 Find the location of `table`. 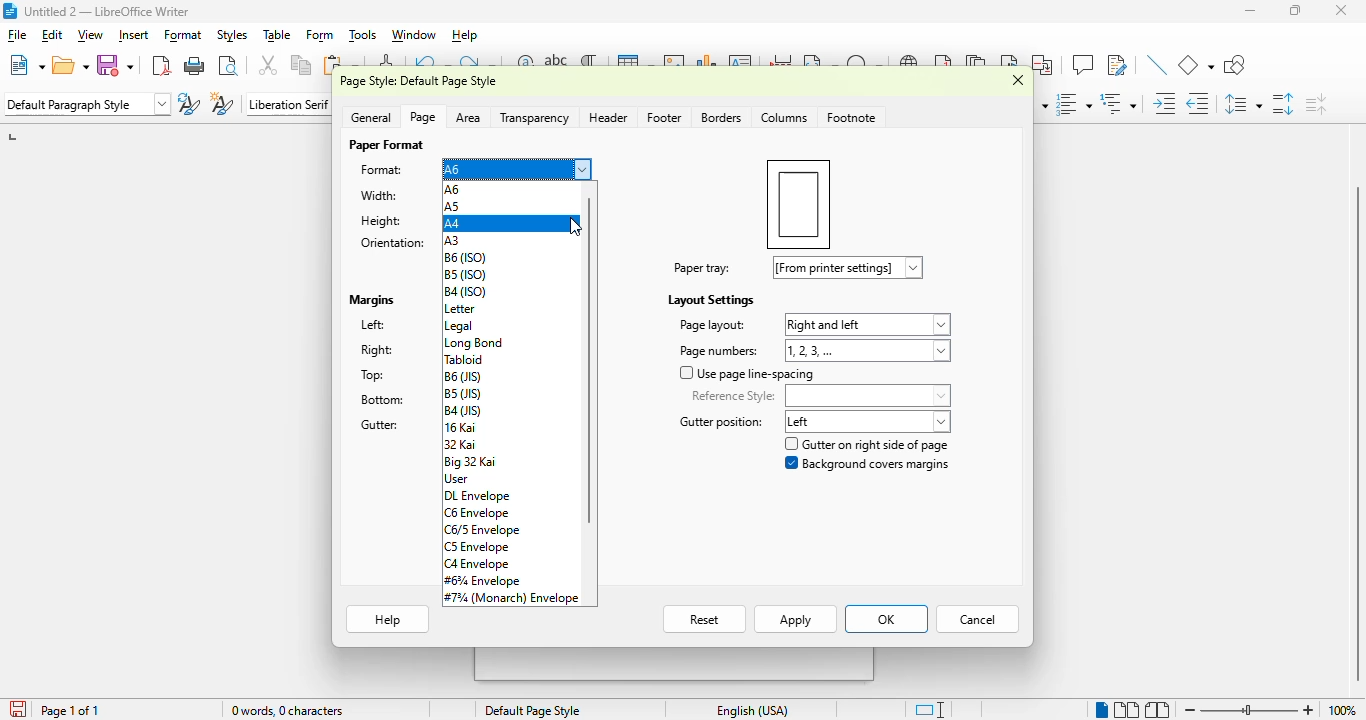

table is located at coordinates (277, 34).